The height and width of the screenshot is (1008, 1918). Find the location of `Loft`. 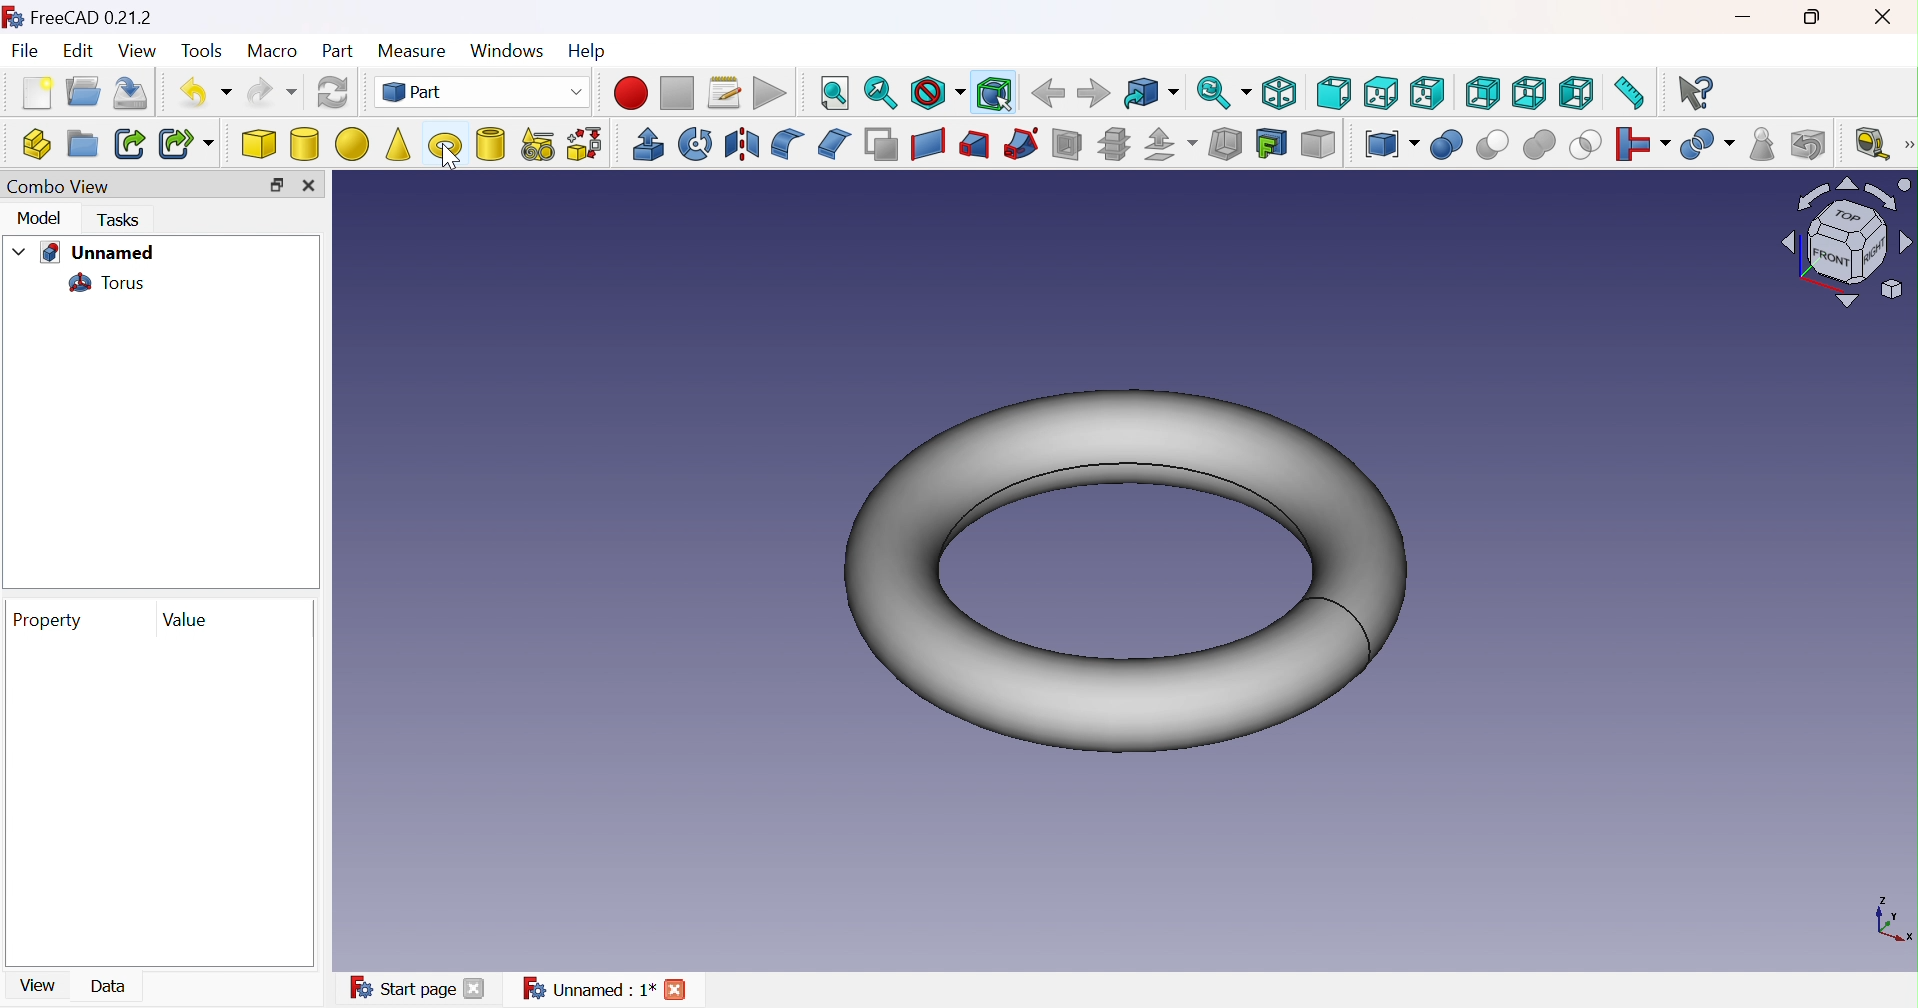

Loft is located at coordinates (976, 144).